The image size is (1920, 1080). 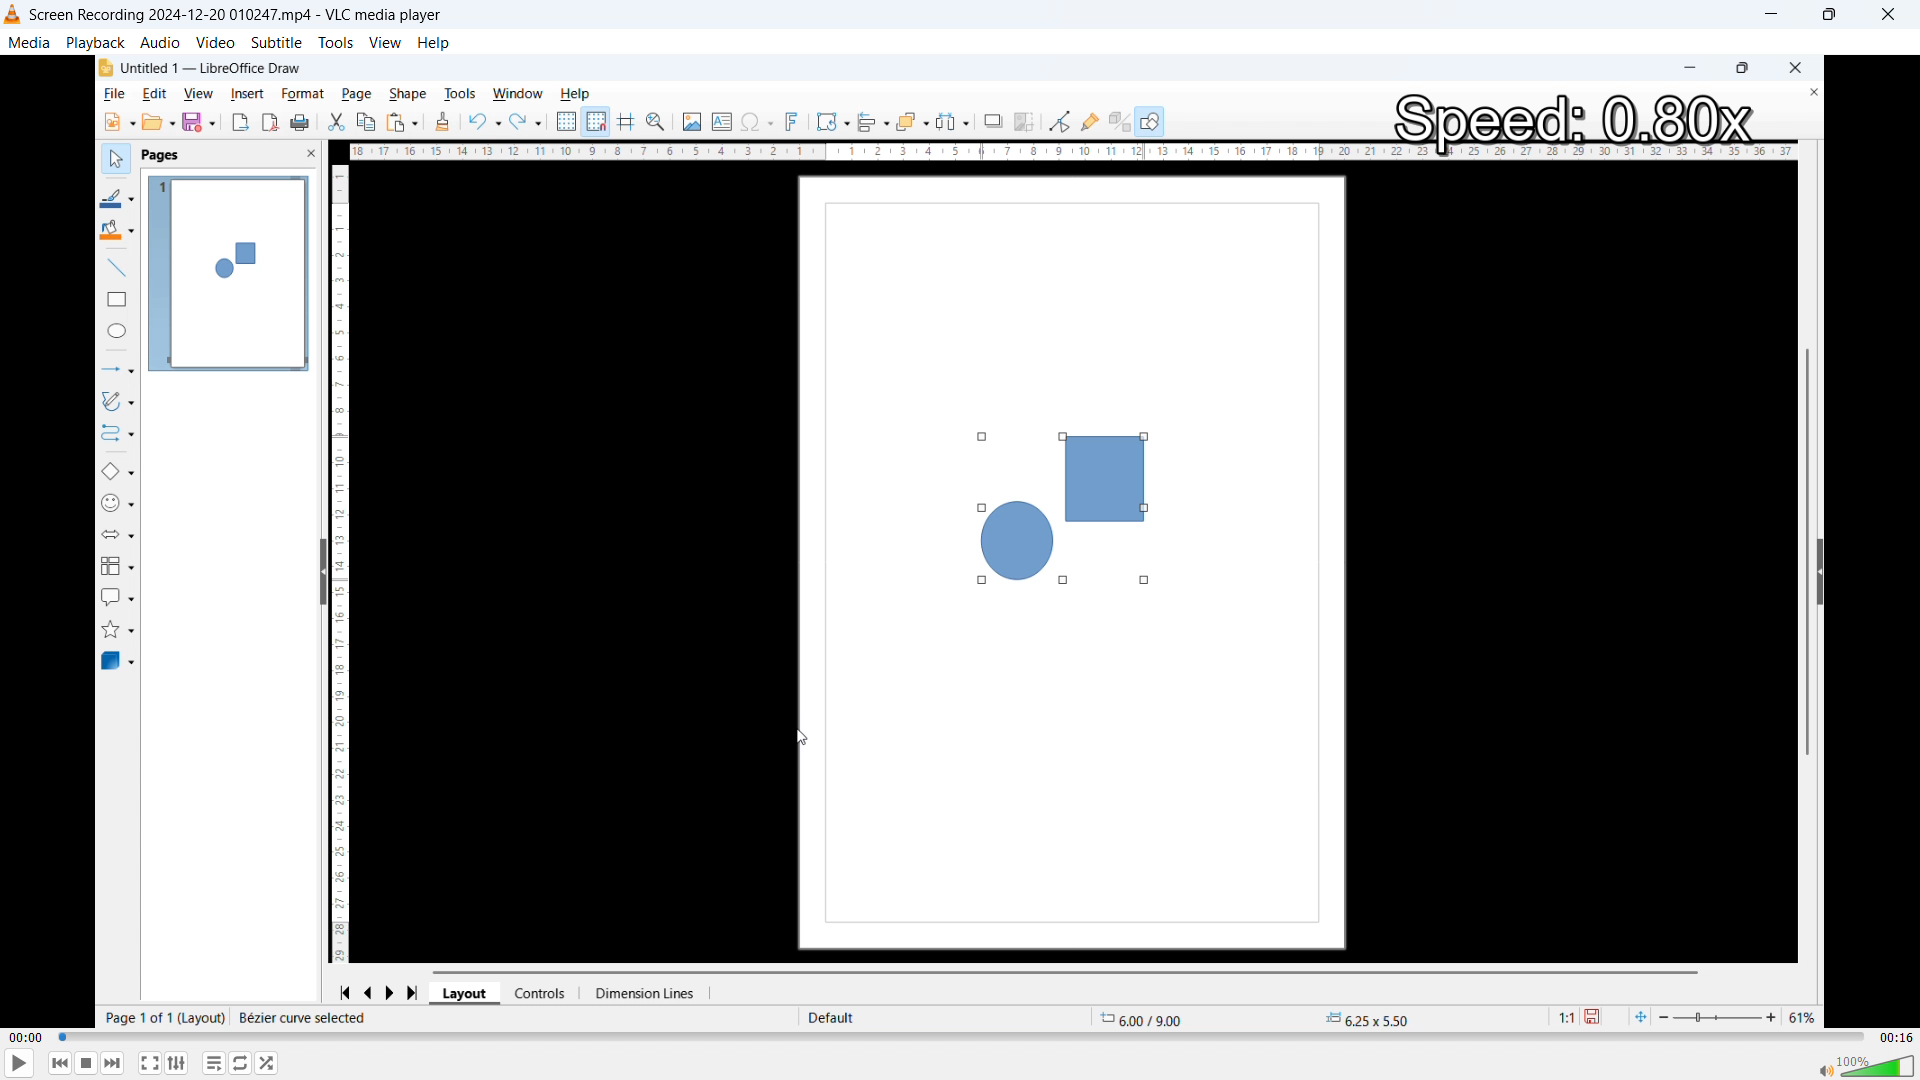 What do you see at coordinates (30, 42) in the screenshot?
I see `Media ` at bounding box center [30, 42].